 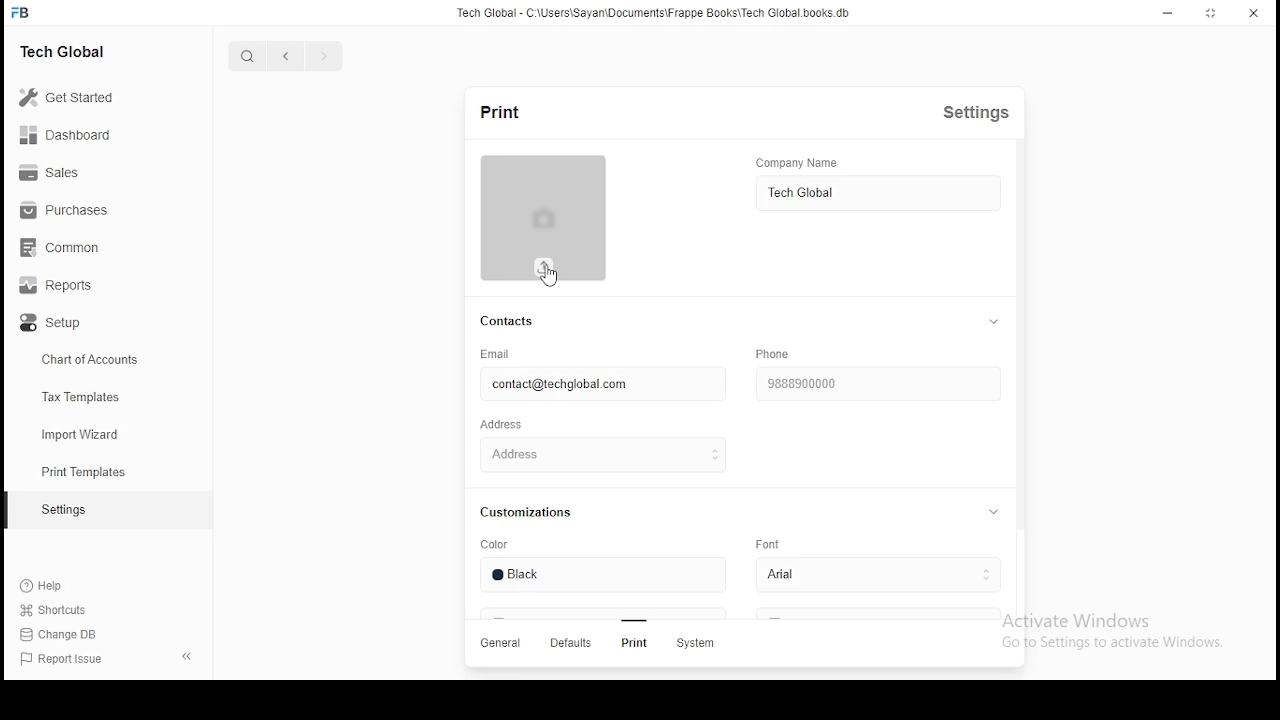 I want to click on Settings, so click(x=984, y=118).